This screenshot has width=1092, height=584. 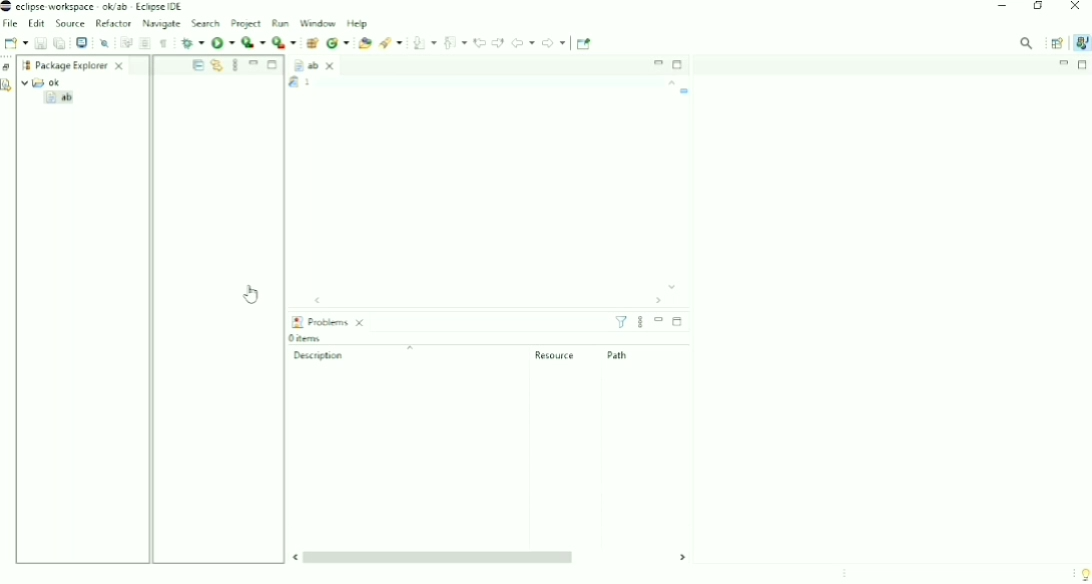 I want to click on Previous Annotation, so click(x=456, y=42).